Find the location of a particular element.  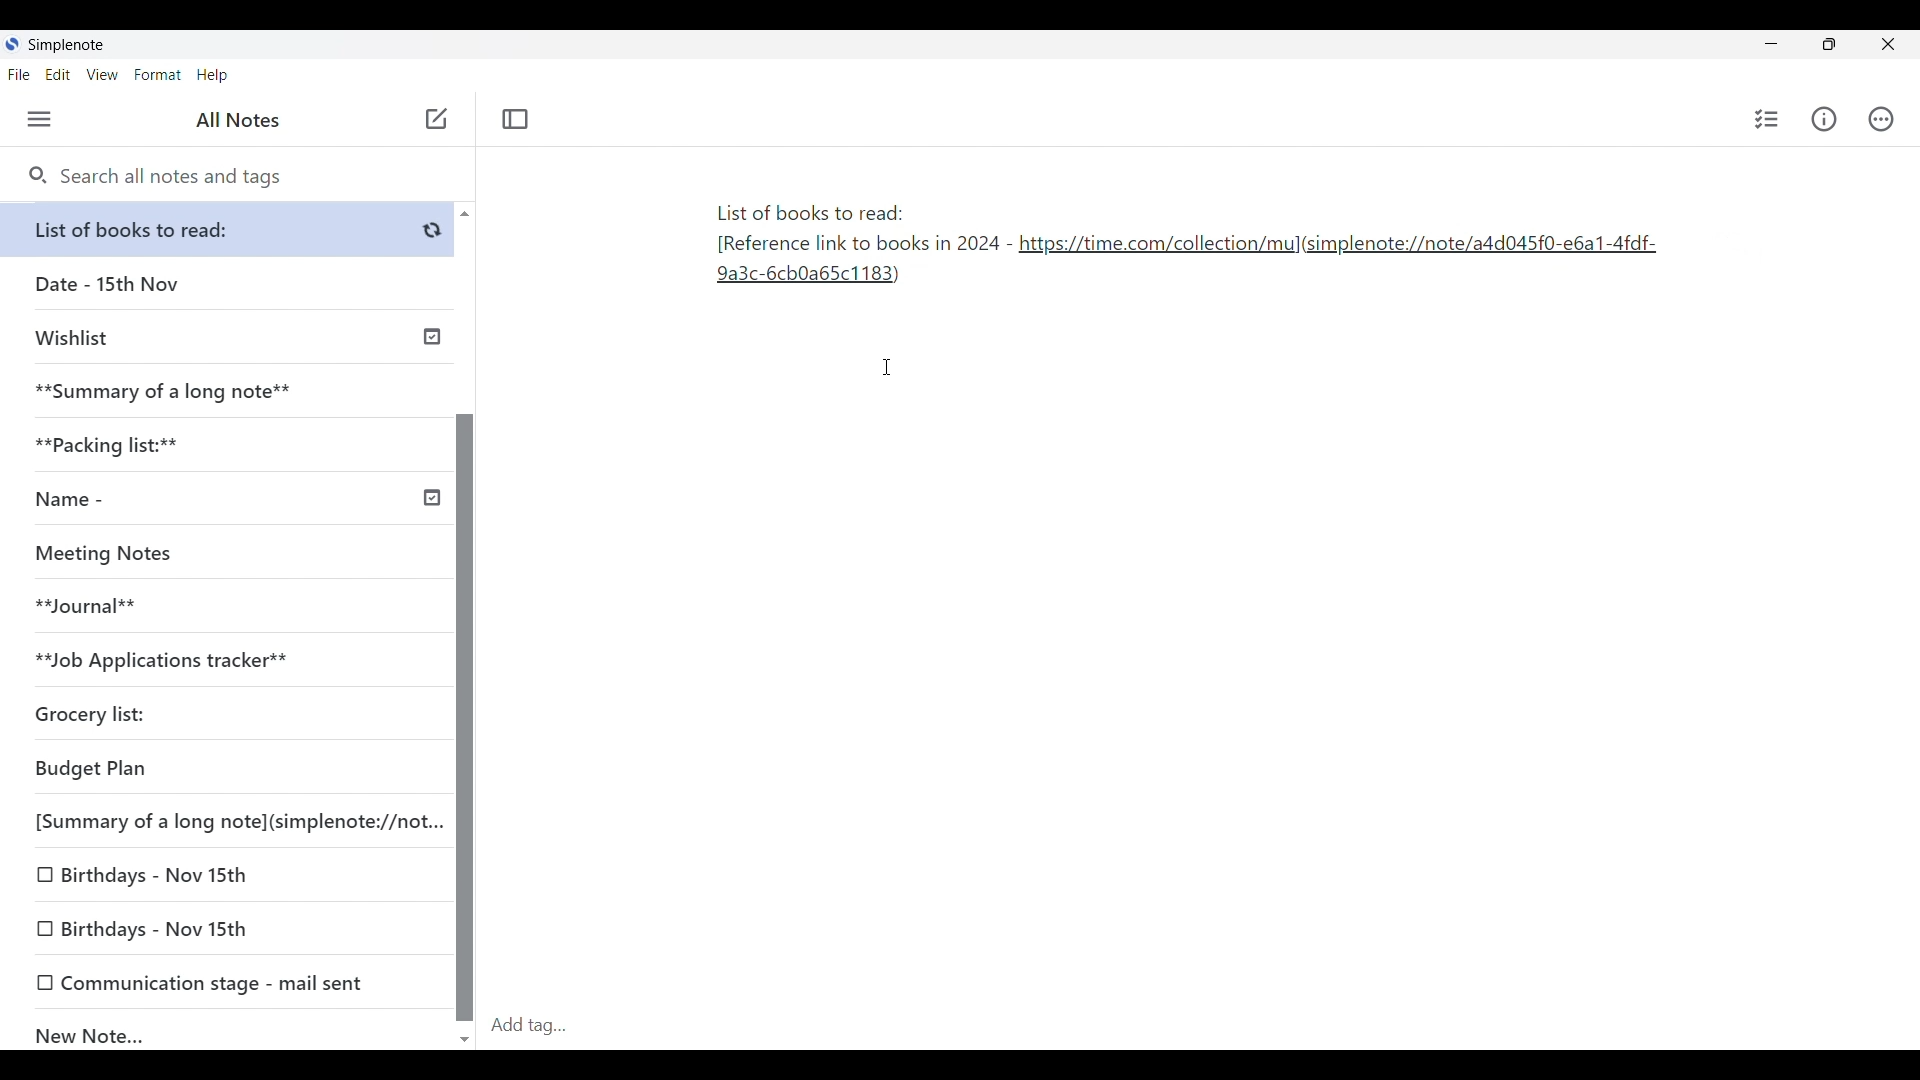

Search all notes and tags is located at coordinates (155, 177).